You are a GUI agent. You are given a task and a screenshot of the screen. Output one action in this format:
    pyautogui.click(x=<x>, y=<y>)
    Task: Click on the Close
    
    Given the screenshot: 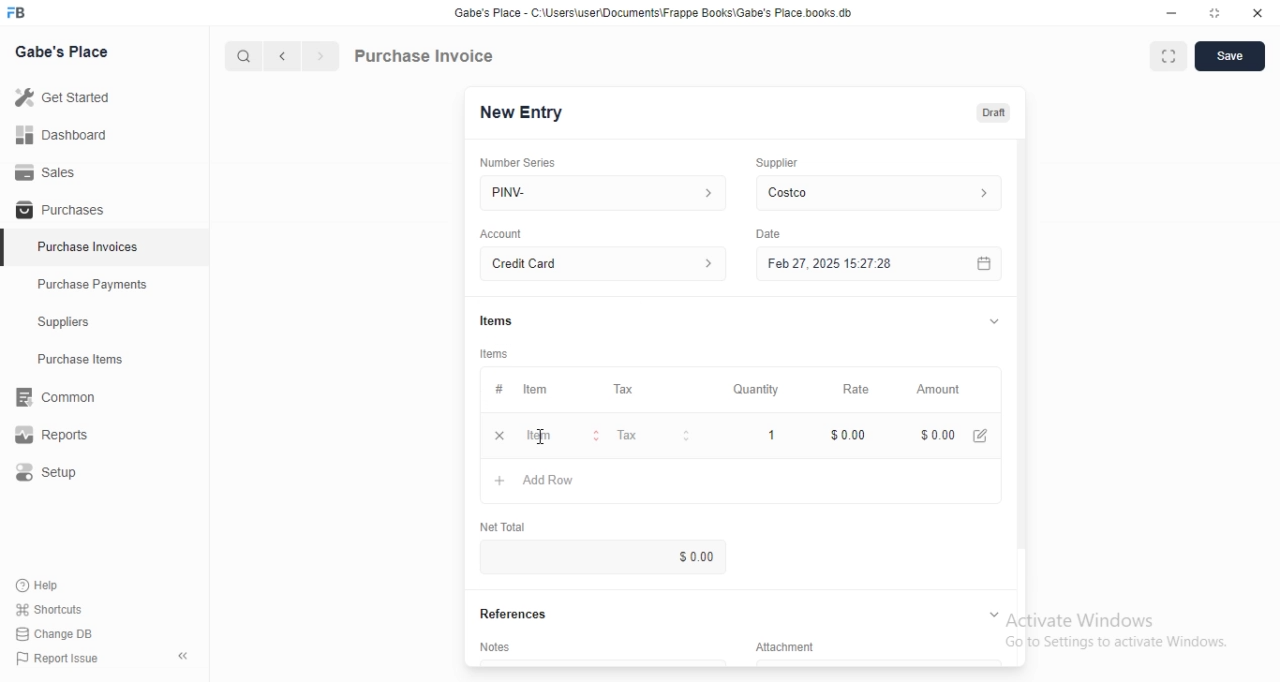 What is the action you would take?
    pyautogui.click(x=500, y=435)
    